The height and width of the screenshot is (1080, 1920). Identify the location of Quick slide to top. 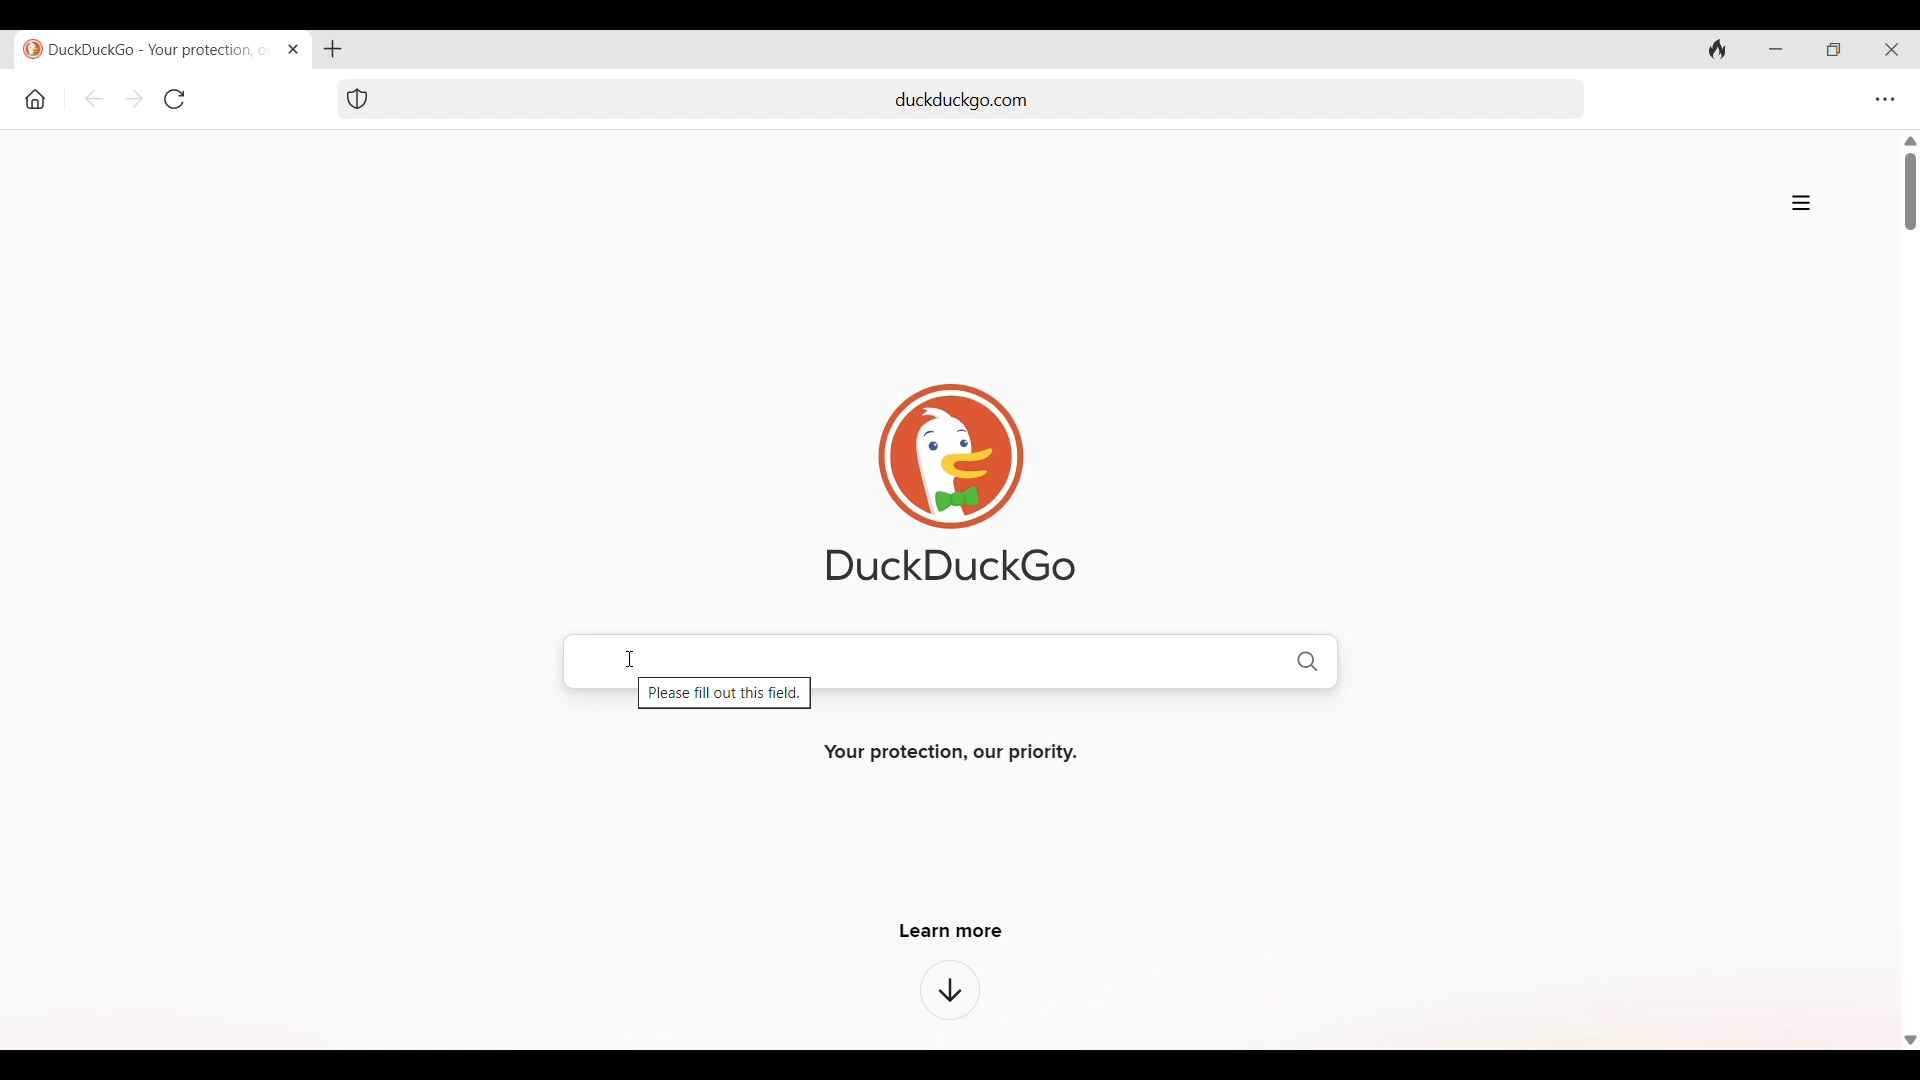
(1910, 141).